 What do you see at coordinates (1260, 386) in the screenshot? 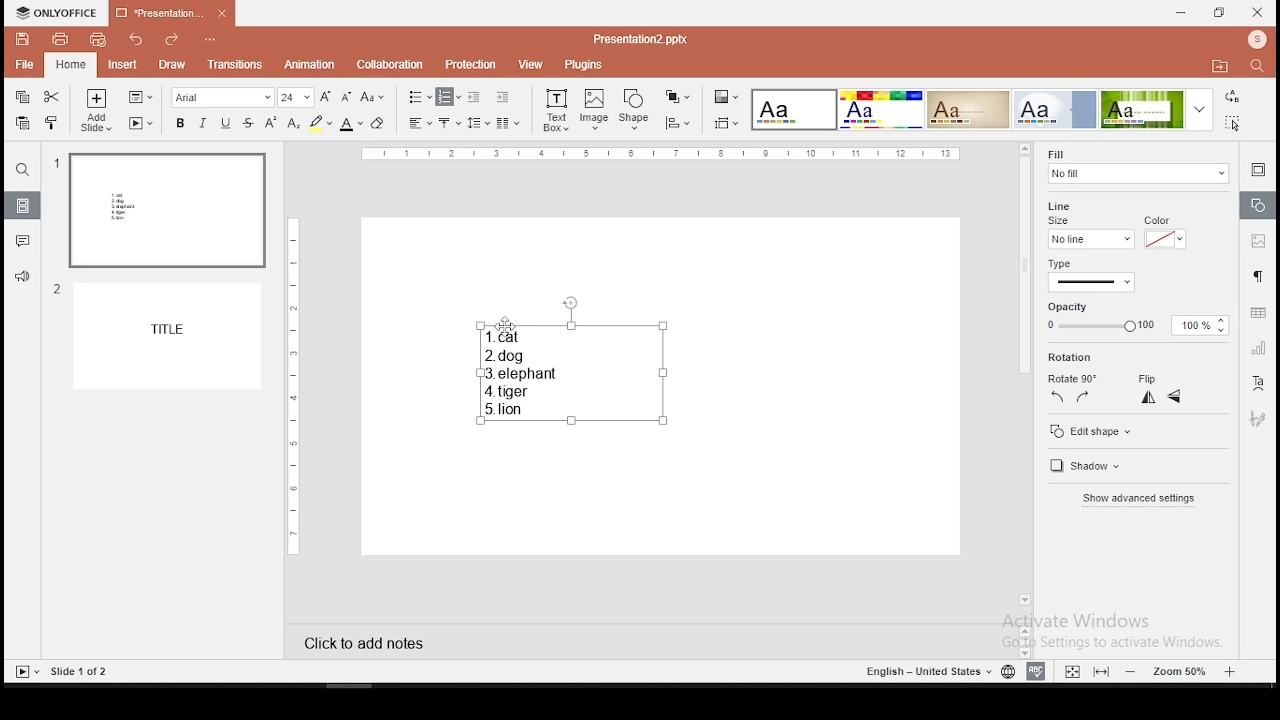
I see `text art tool` at bounding box center [1260, 386].